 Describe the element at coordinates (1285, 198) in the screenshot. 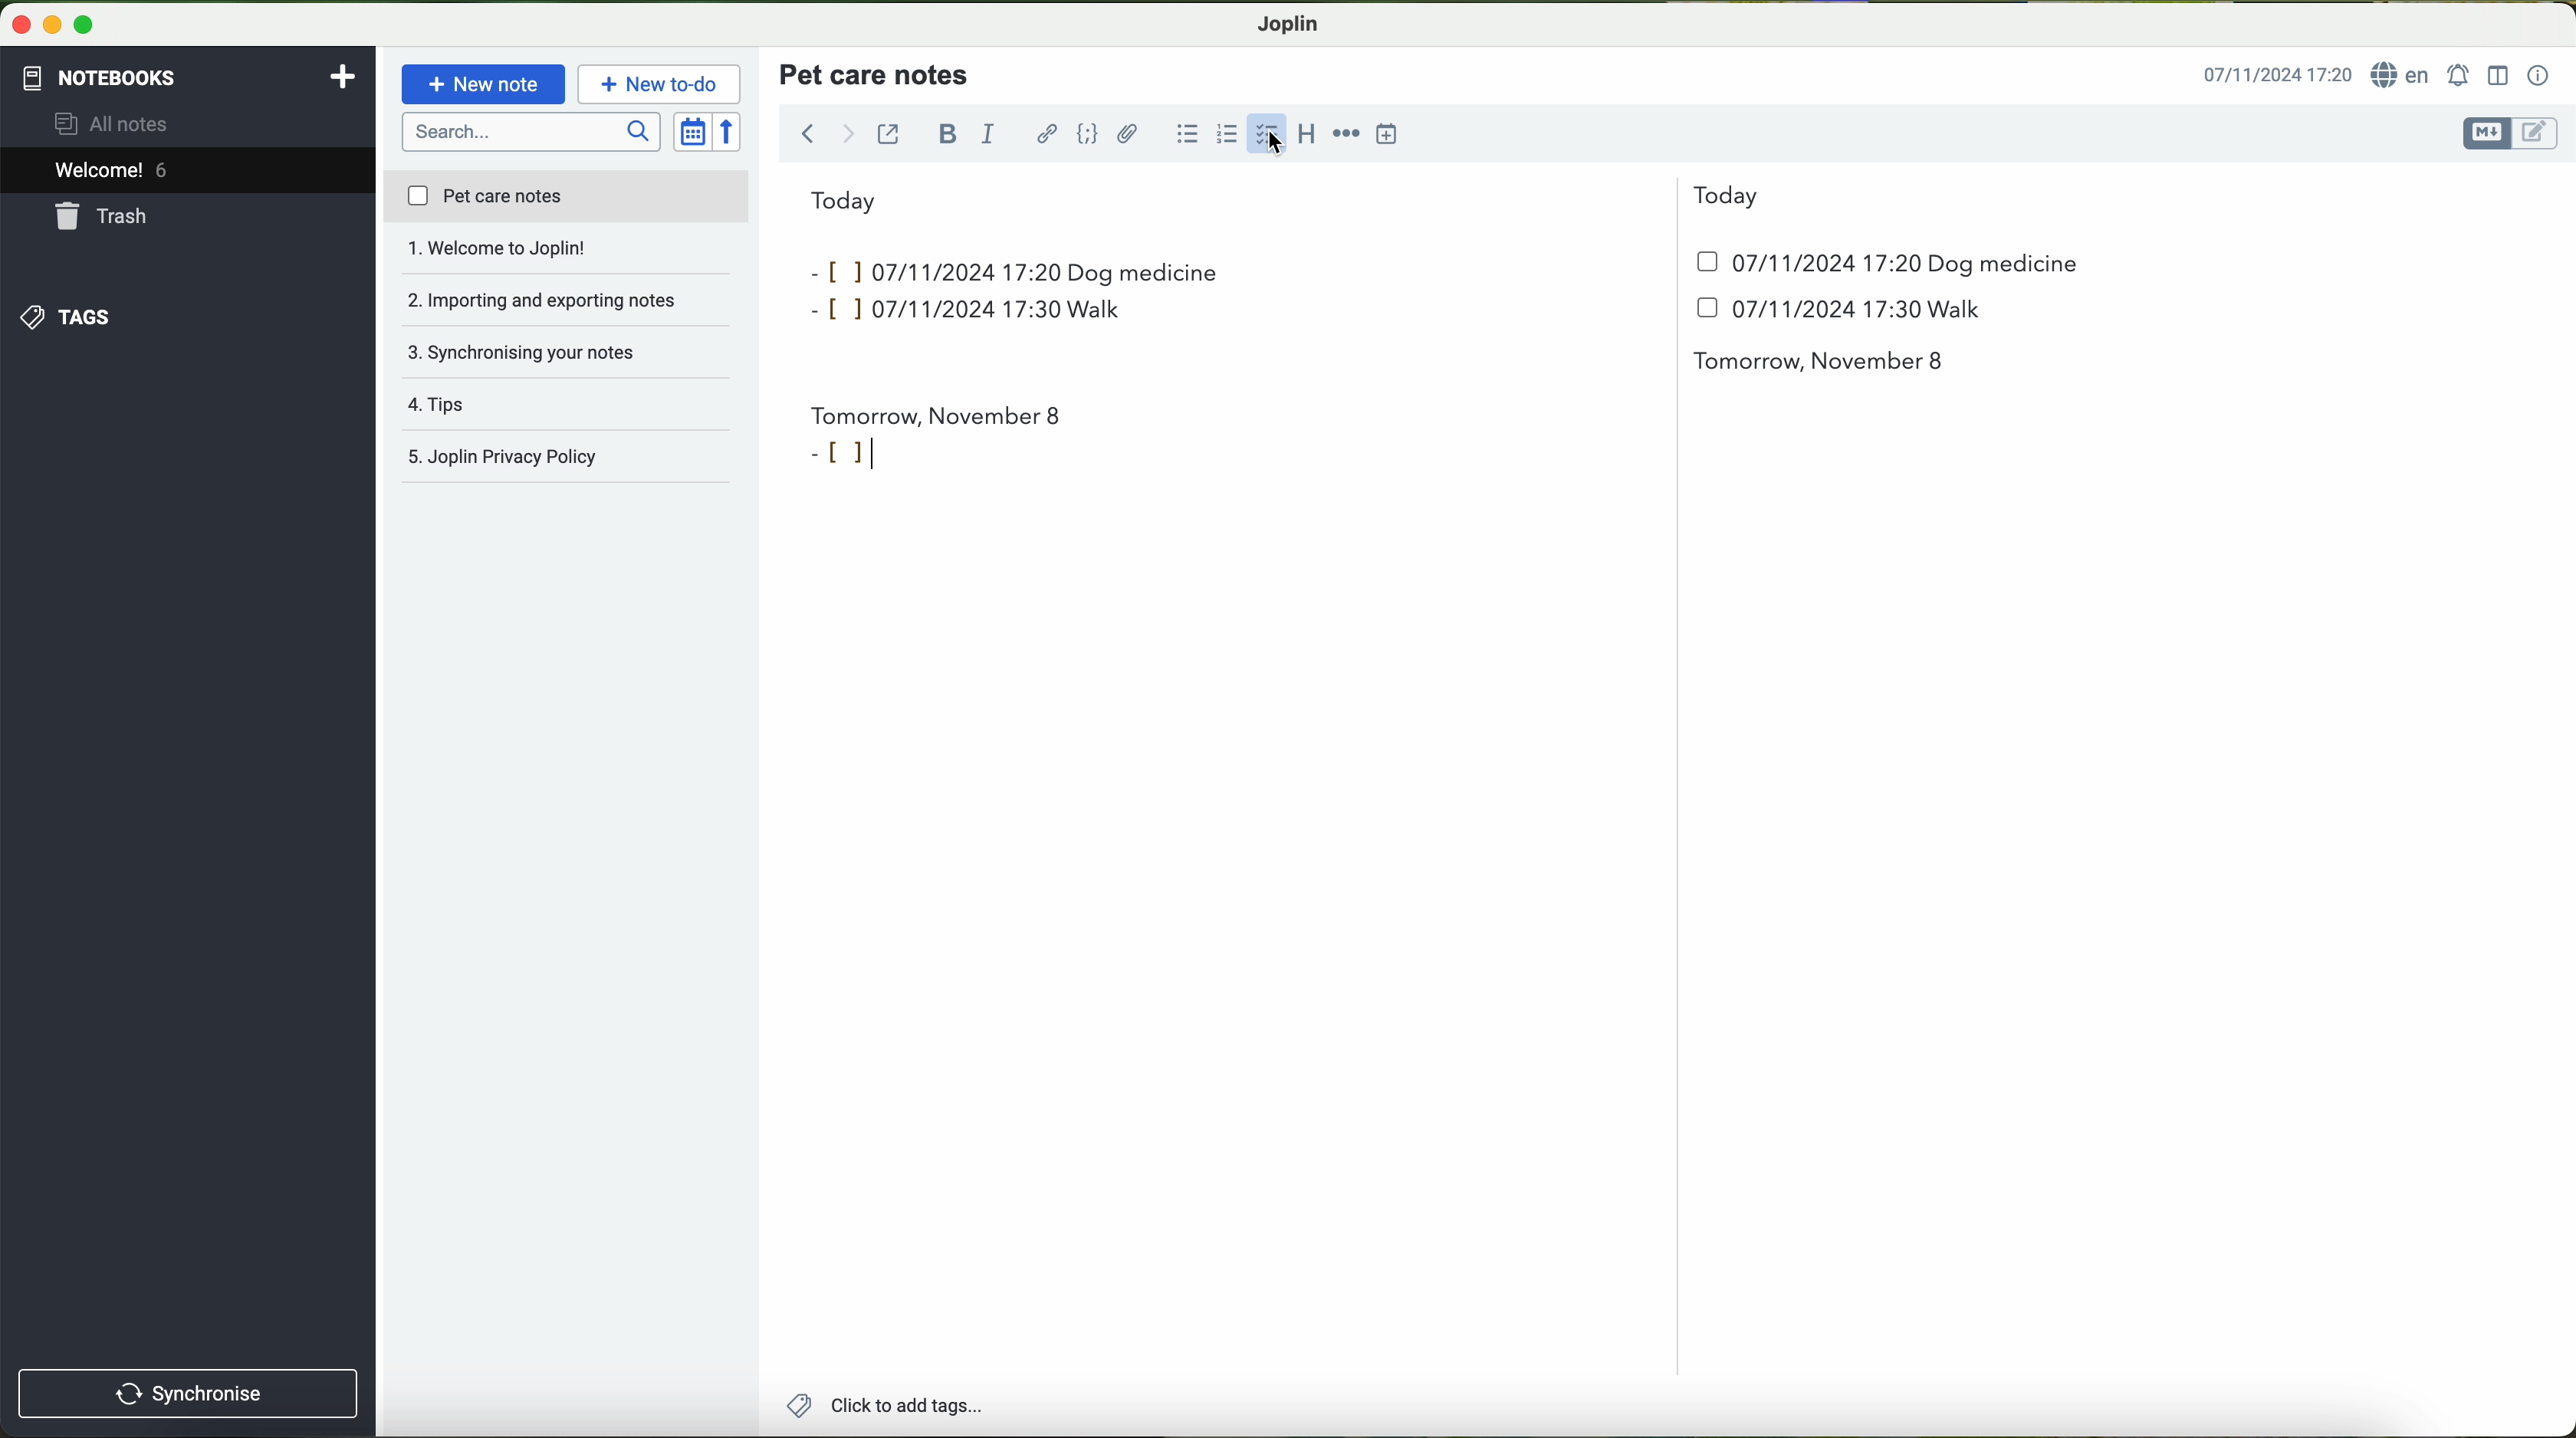

I see `today` at that location.